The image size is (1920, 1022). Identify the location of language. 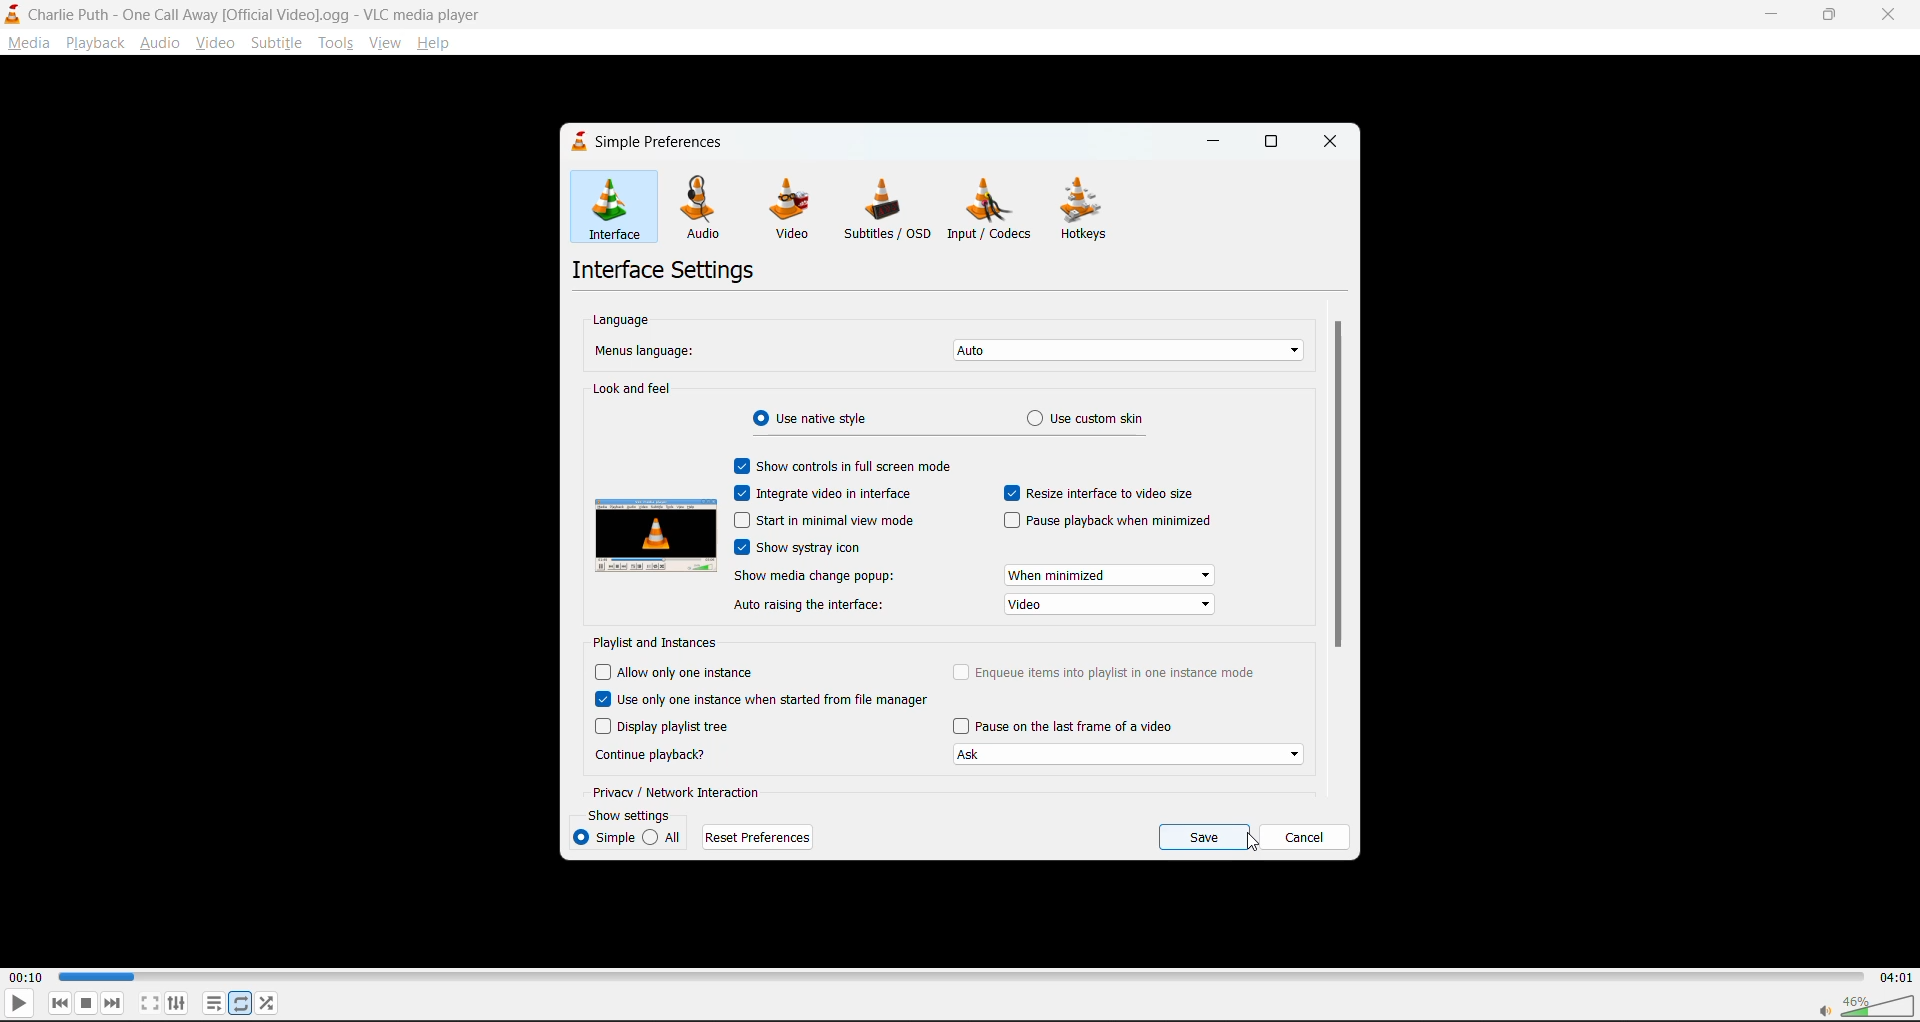
(623, 319).